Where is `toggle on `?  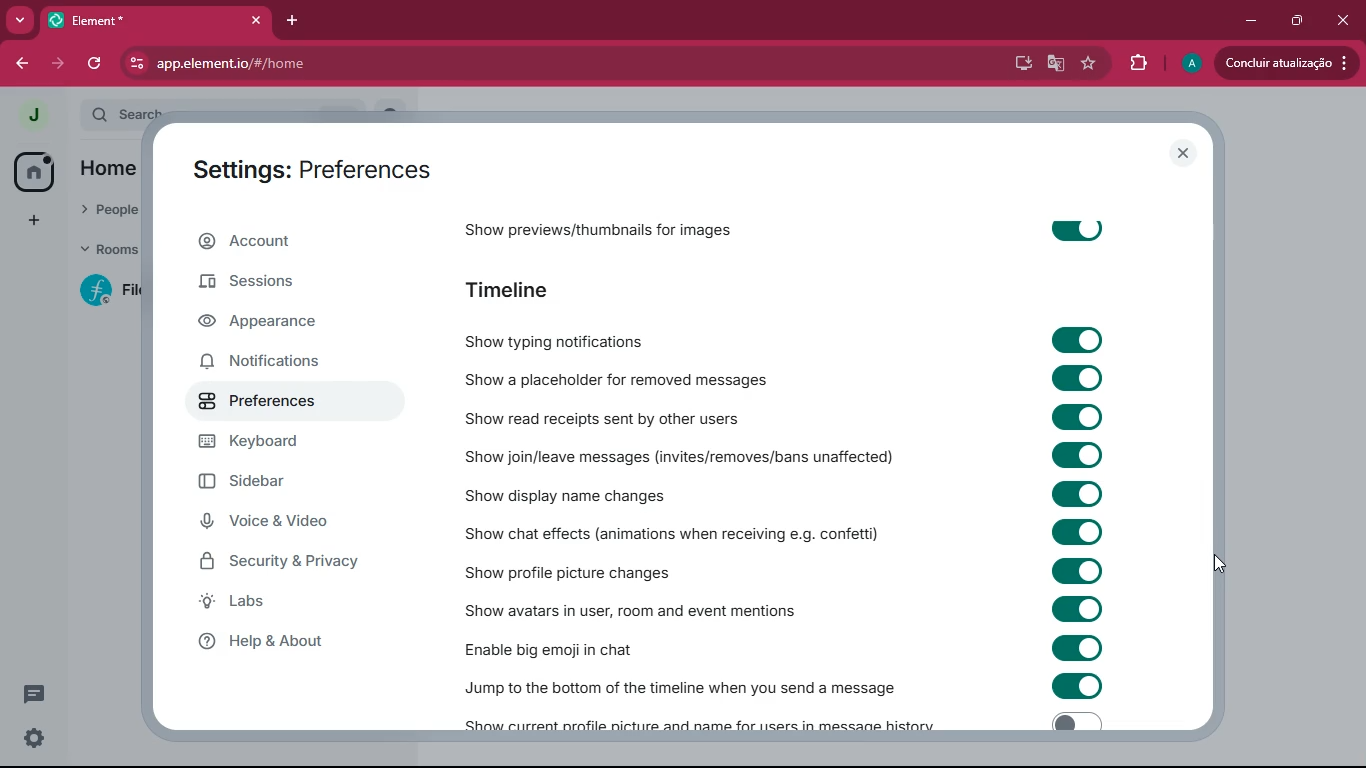 toggle on  is located at coordinates (1083, 688).